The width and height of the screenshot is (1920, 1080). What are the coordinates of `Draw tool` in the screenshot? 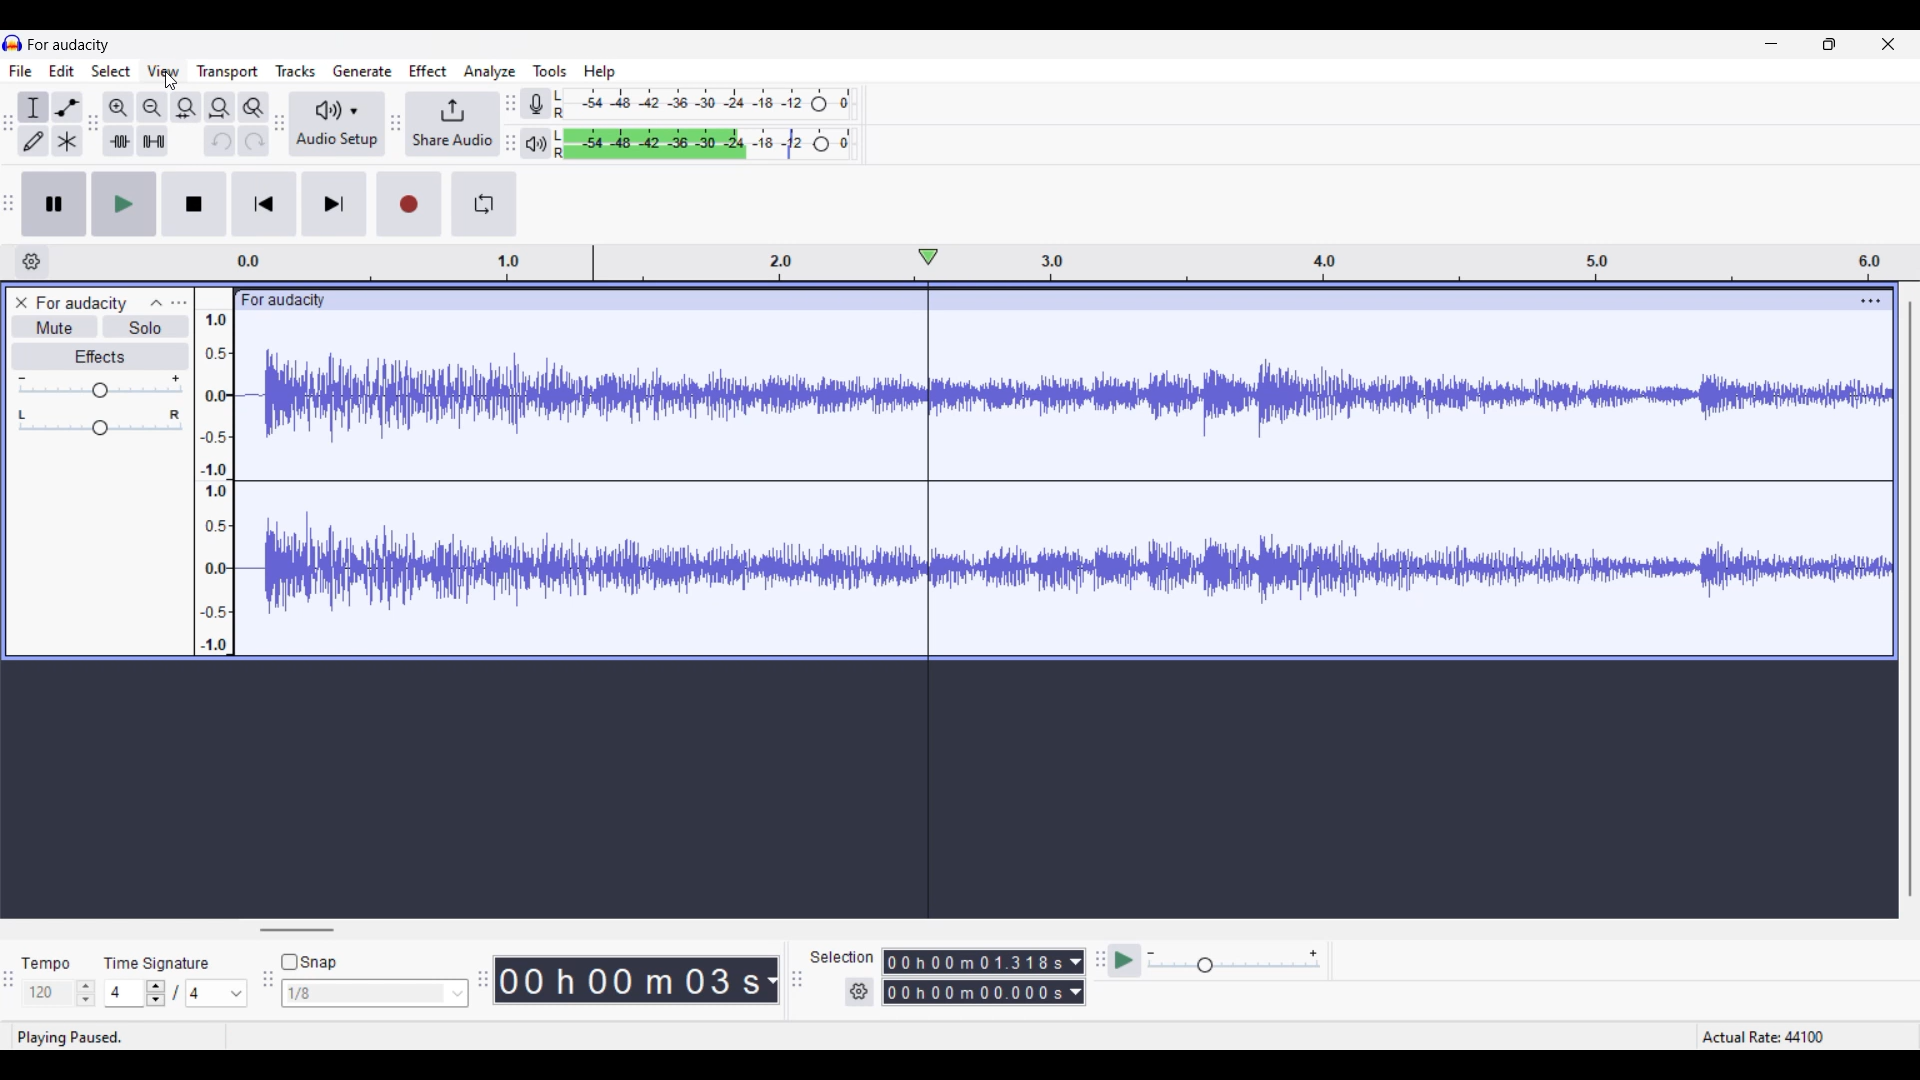 It's located at (33, 141).